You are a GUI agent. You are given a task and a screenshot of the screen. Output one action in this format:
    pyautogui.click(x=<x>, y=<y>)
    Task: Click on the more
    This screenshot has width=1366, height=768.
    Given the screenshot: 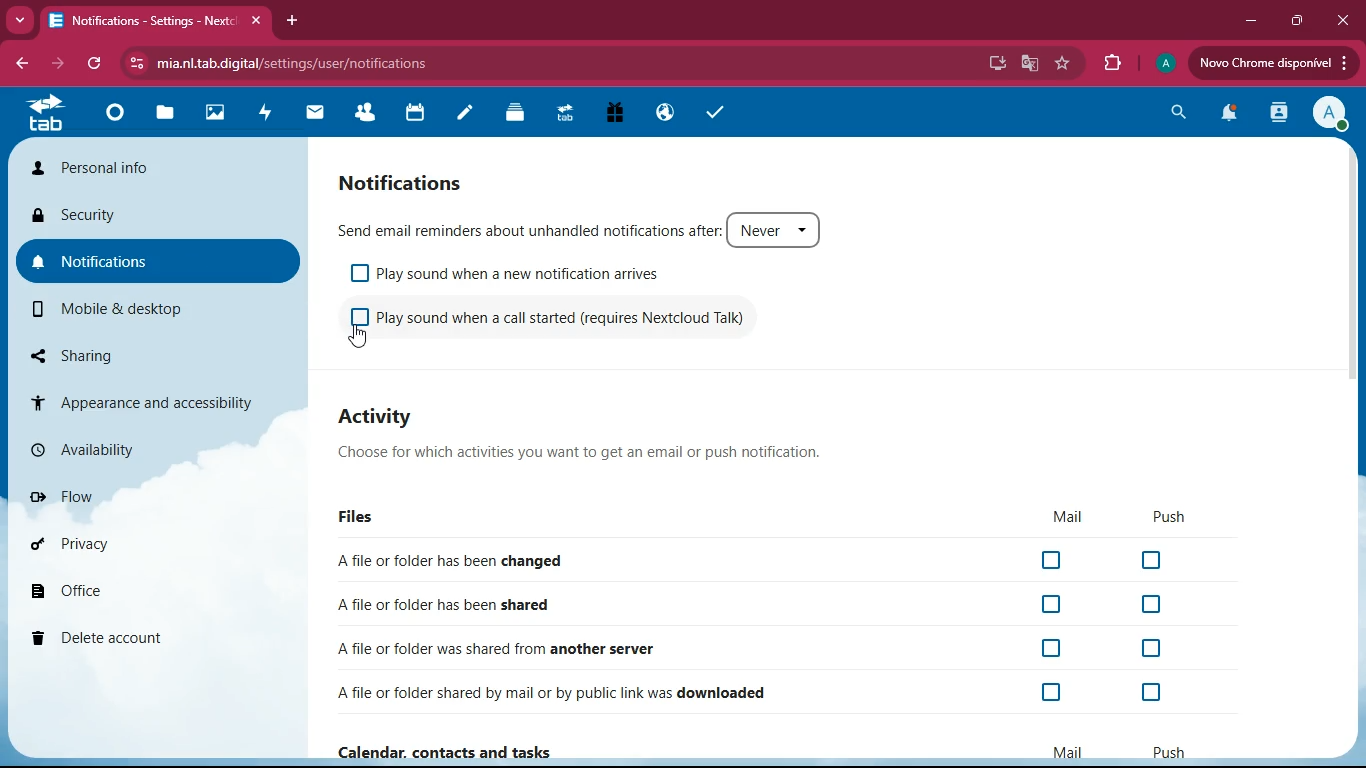 What is the action you would take?
    pyautogui.click(x=18, y=20)
    